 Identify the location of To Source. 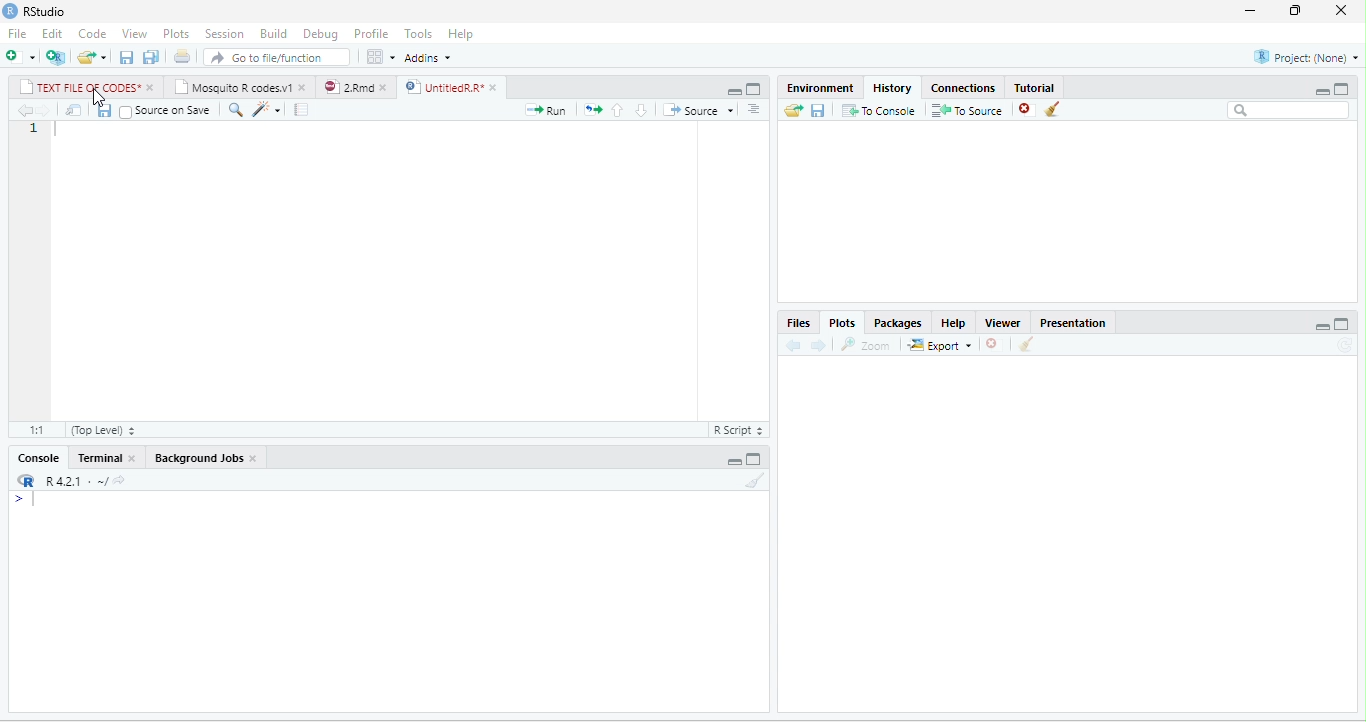
(968, 109).